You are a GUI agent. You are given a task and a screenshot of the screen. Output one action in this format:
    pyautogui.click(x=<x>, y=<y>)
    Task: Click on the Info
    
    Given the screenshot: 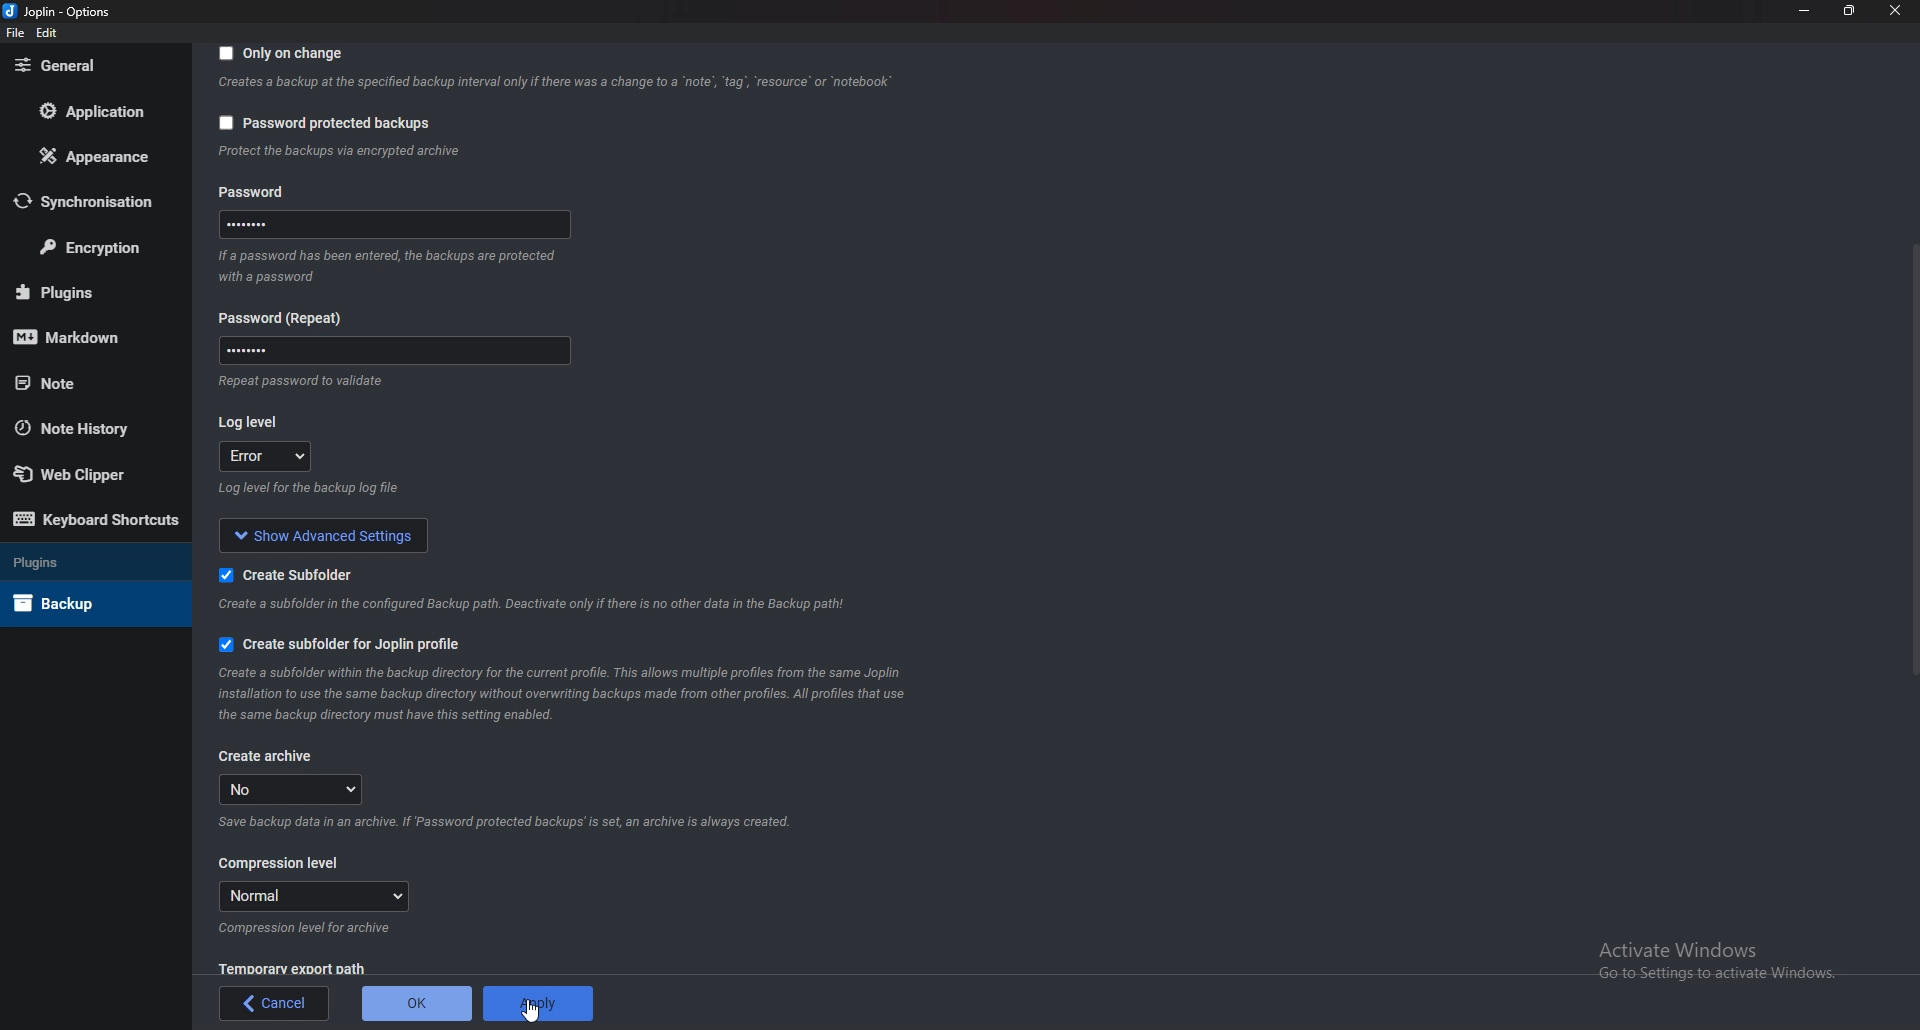 What is the action you would take?
    pyautogui.click(x=554, y=85)
    